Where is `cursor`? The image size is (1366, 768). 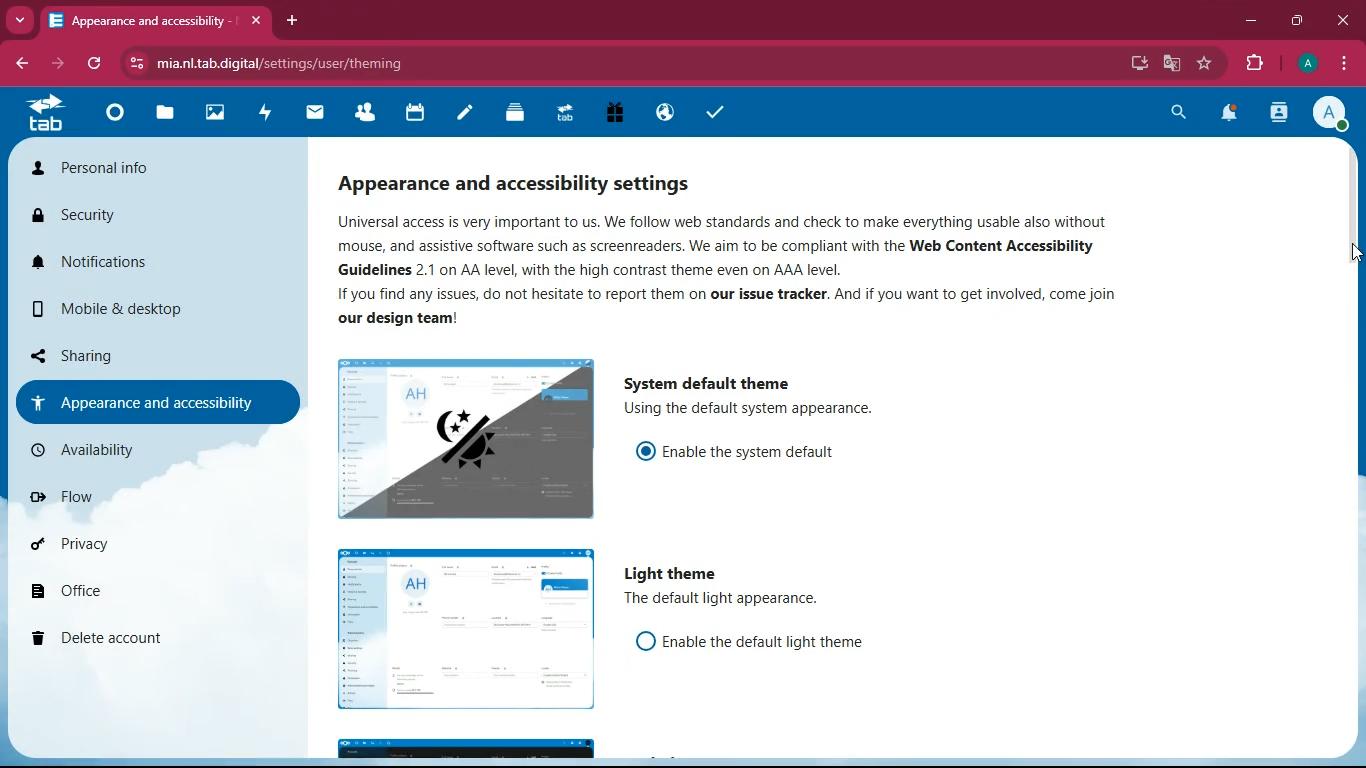 cursor is located at coordinates (1350, 241).